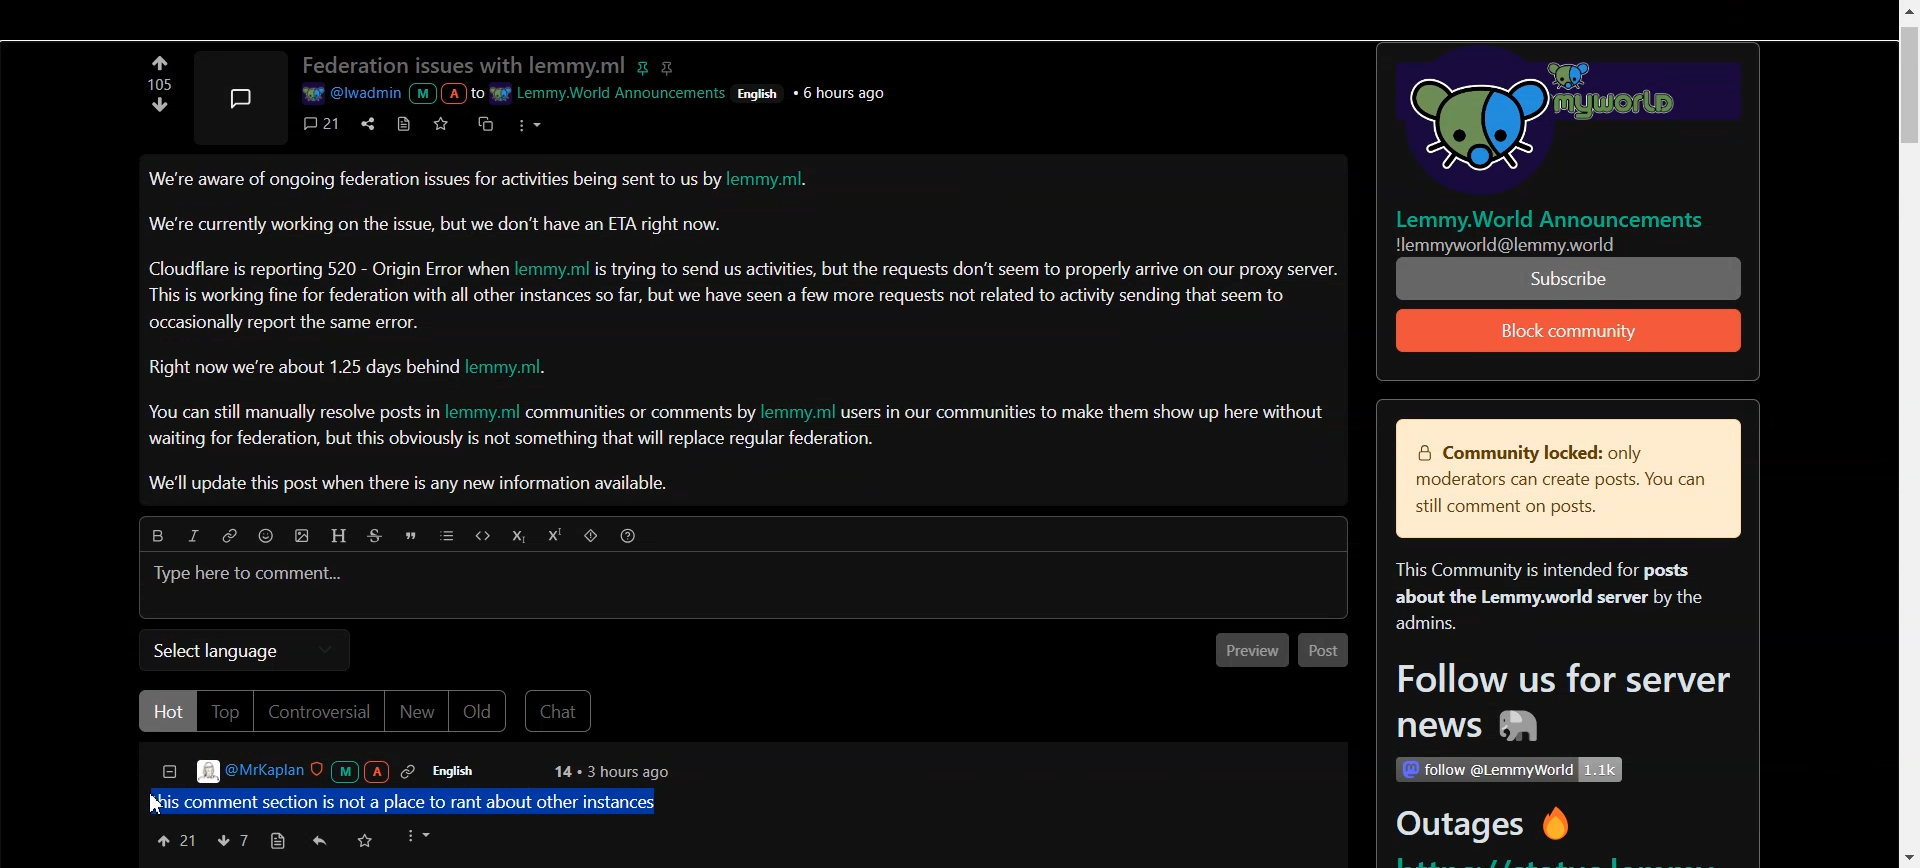 This screenshot has width=1920, height=868. Describe the element at coordinates (244, 650) in the screenshot. I see `Select language` at that location.